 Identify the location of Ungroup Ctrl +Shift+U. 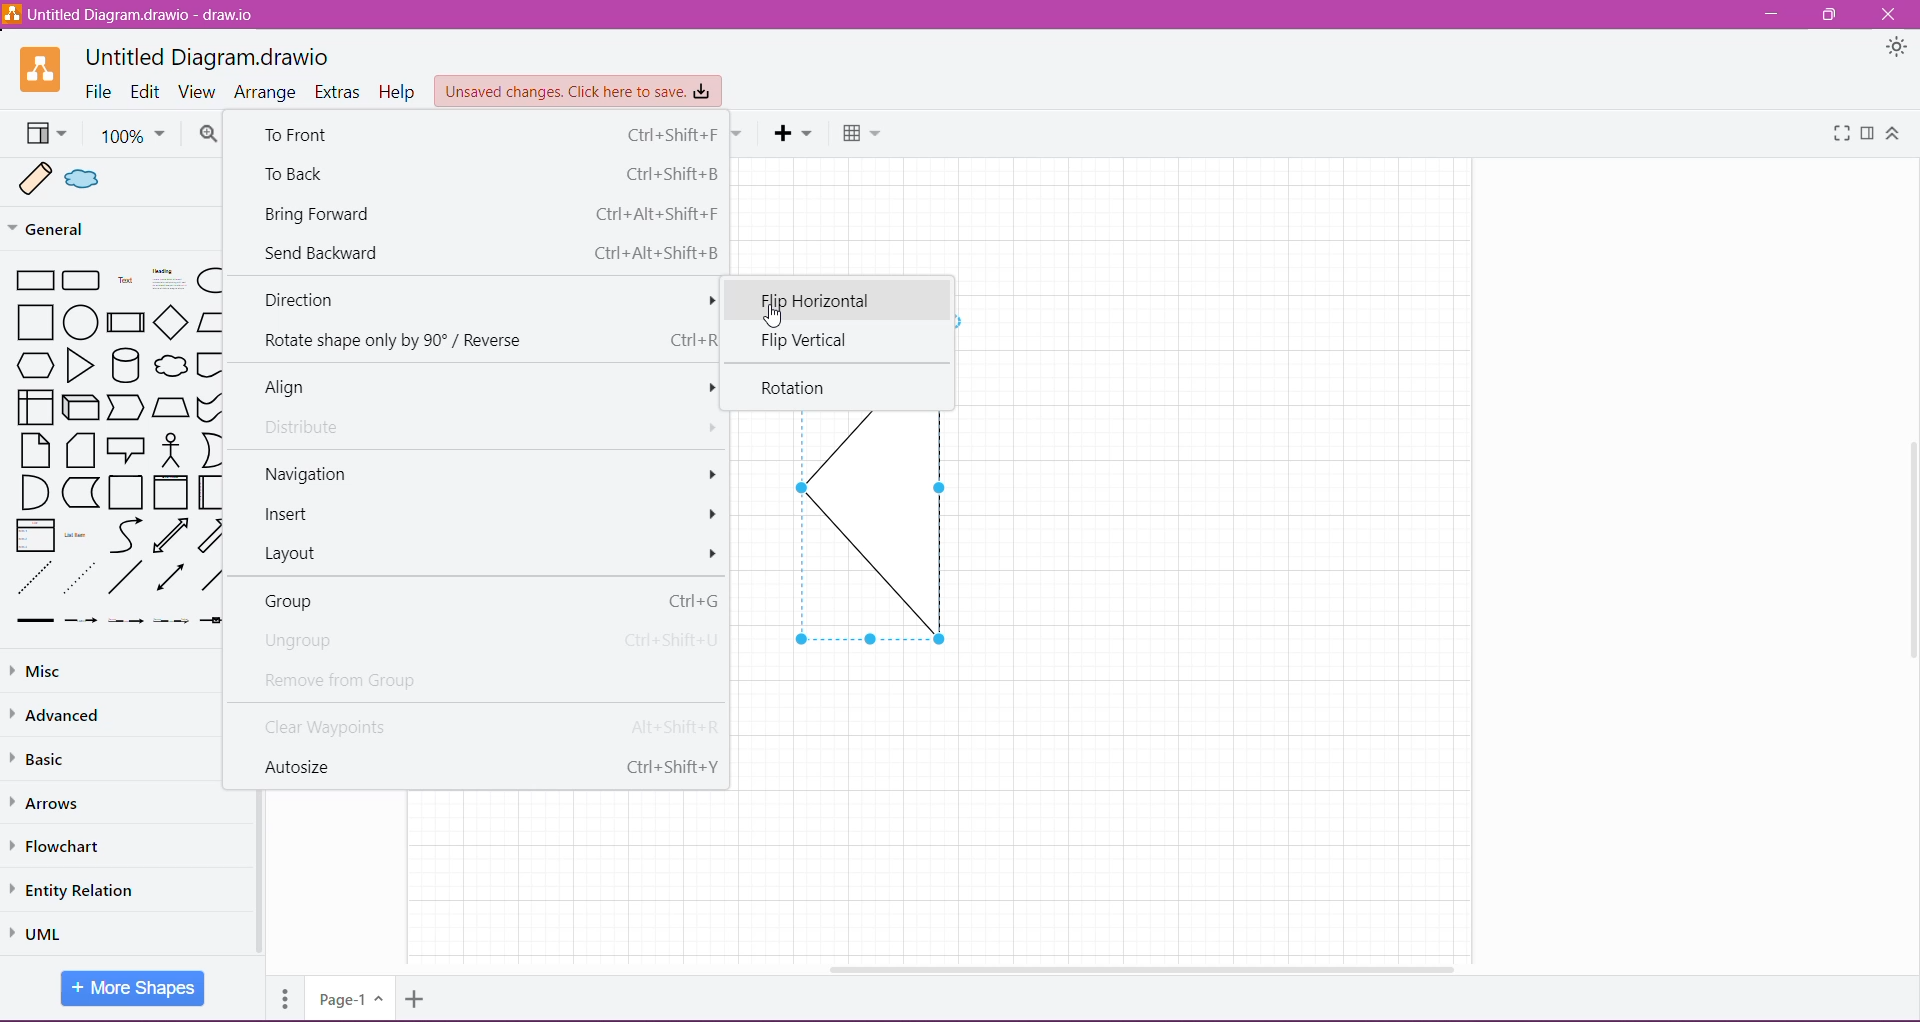
(492, 642).